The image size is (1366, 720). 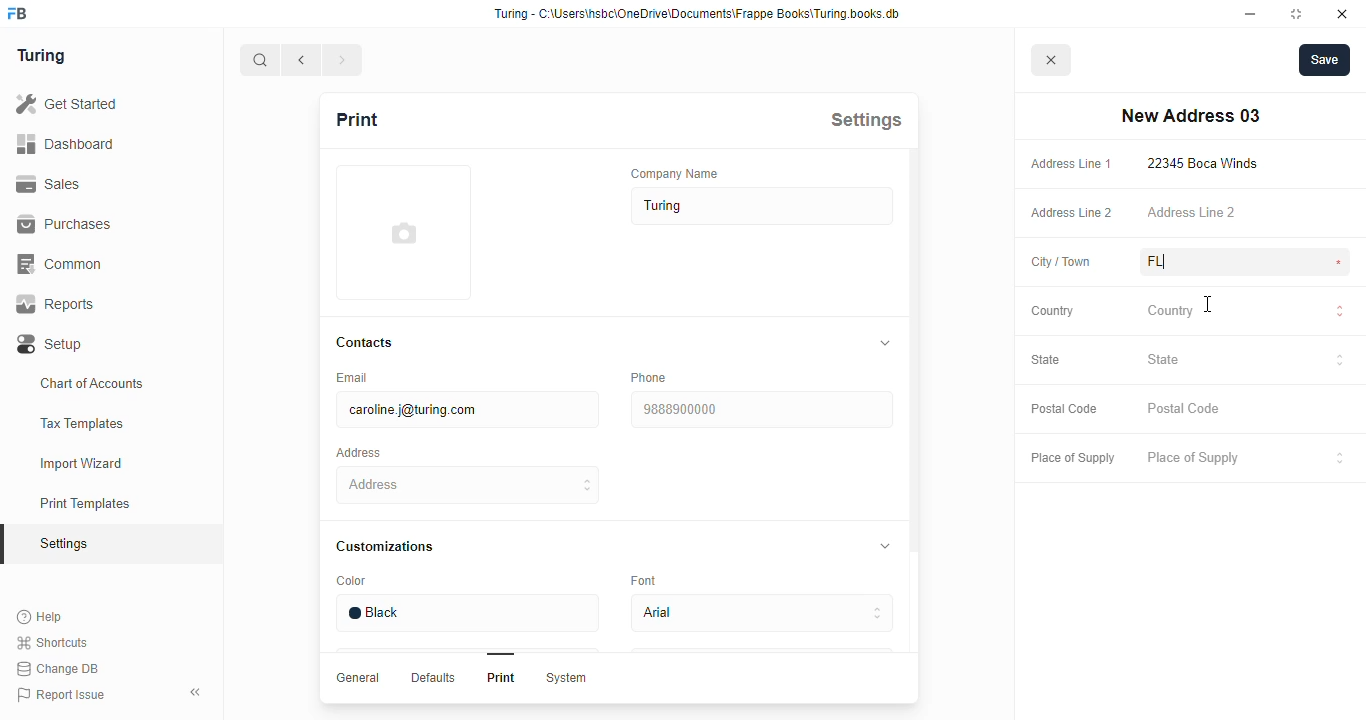 I want to click on address line 2, so click(x=1191, y=211).